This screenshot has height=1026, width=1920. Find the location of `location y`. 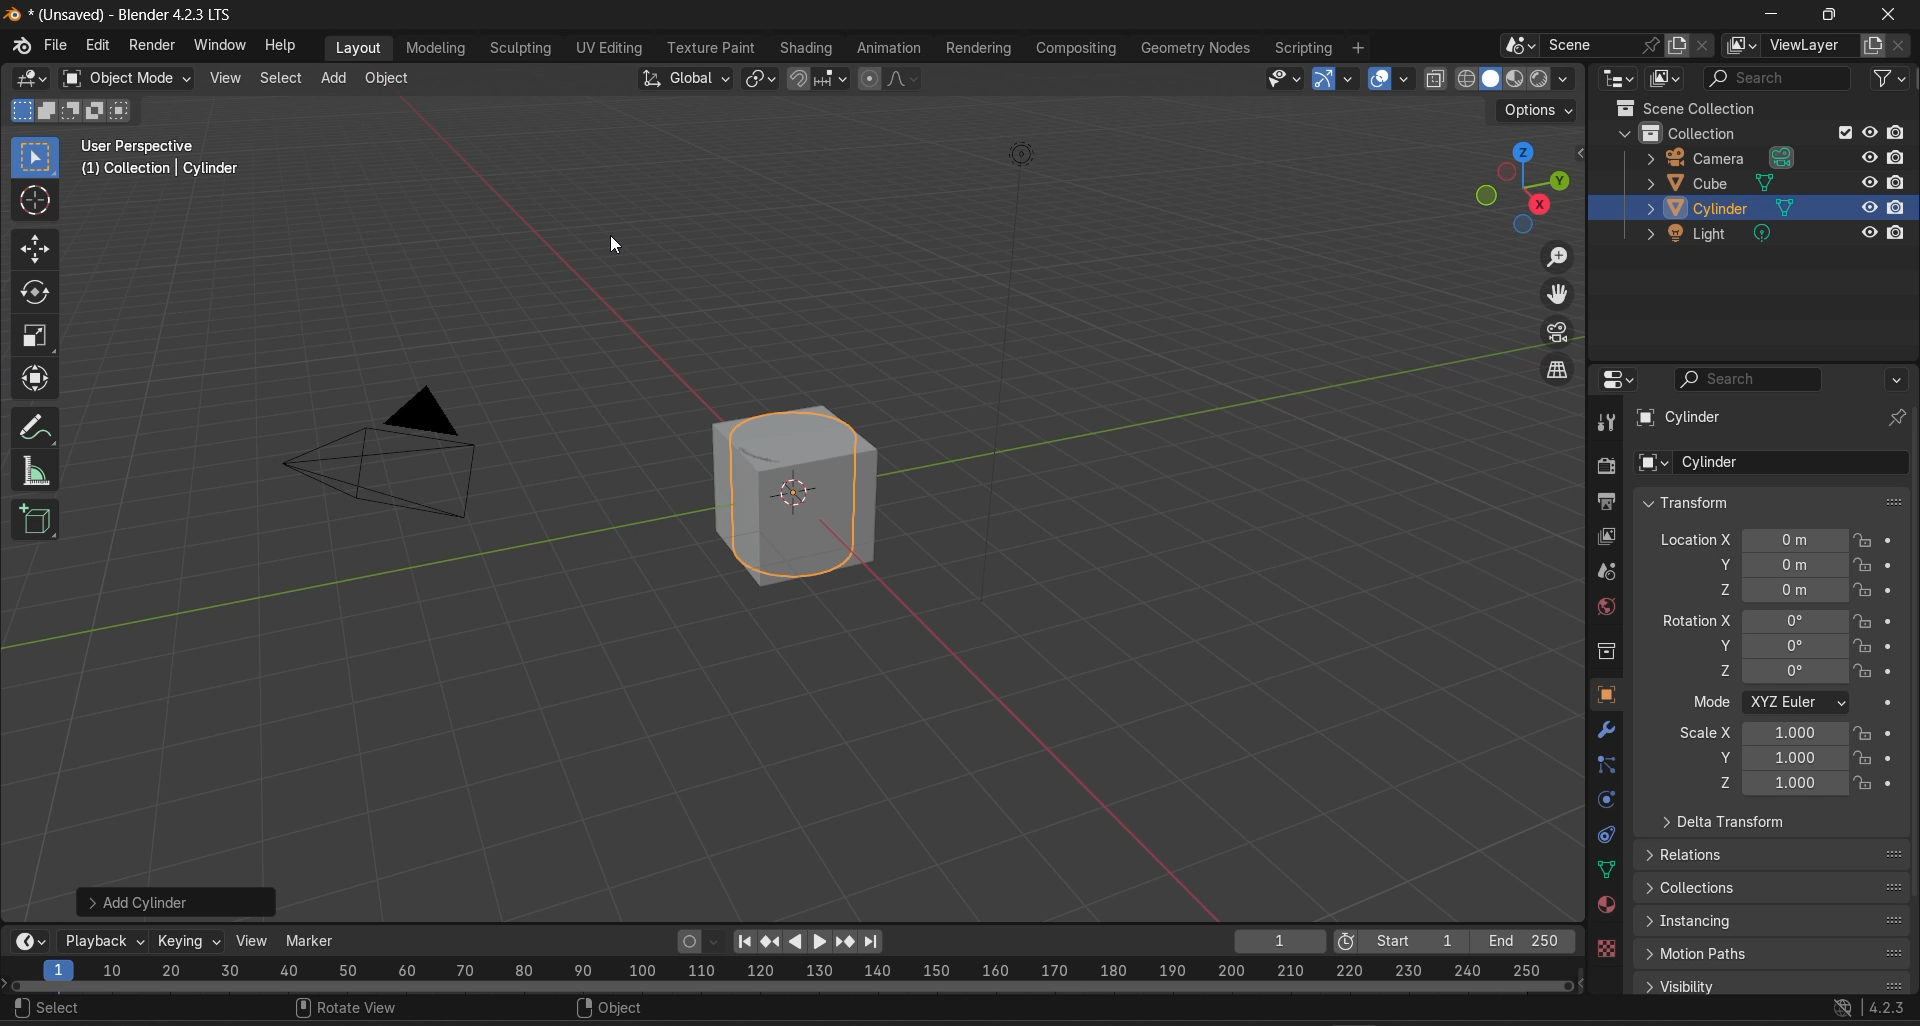

location y is located at coordinates (1781, 564).